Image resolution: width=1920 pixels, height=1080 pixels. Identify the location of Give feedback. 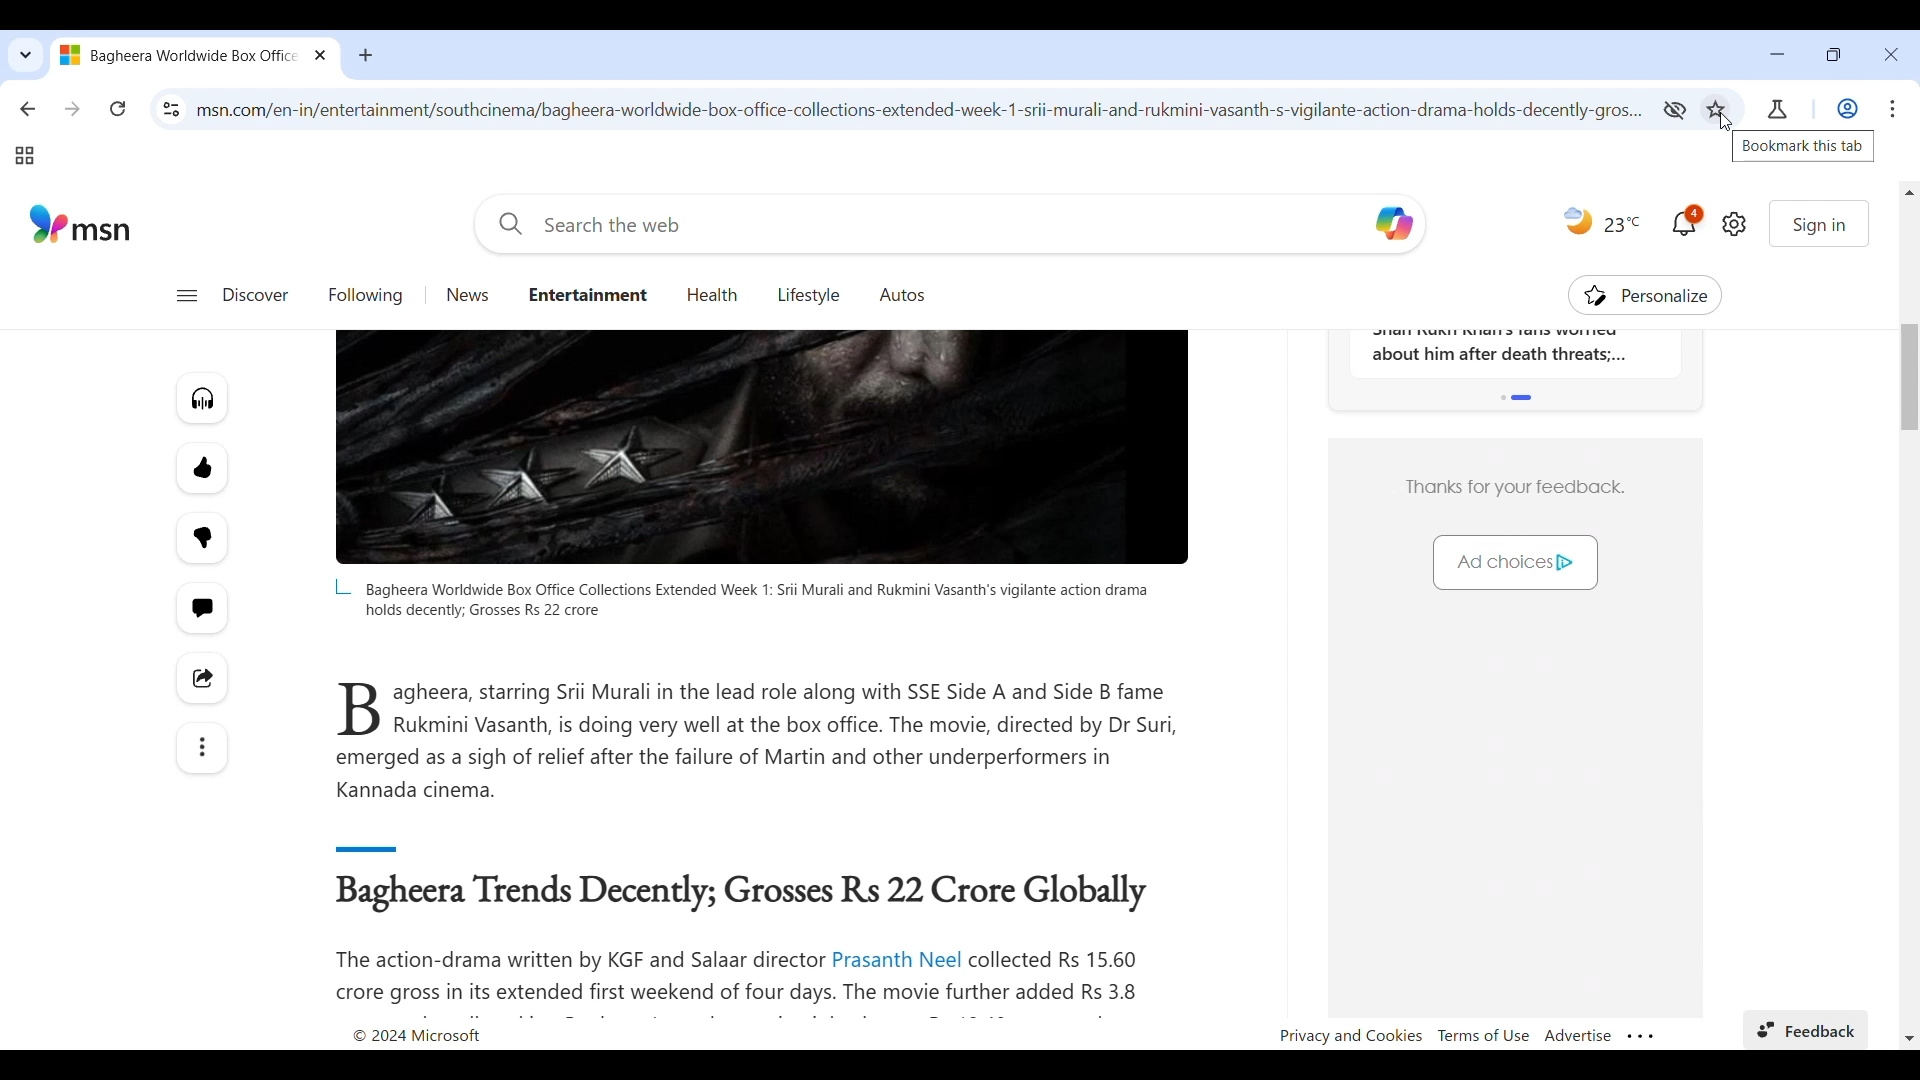
(1805, 1030).